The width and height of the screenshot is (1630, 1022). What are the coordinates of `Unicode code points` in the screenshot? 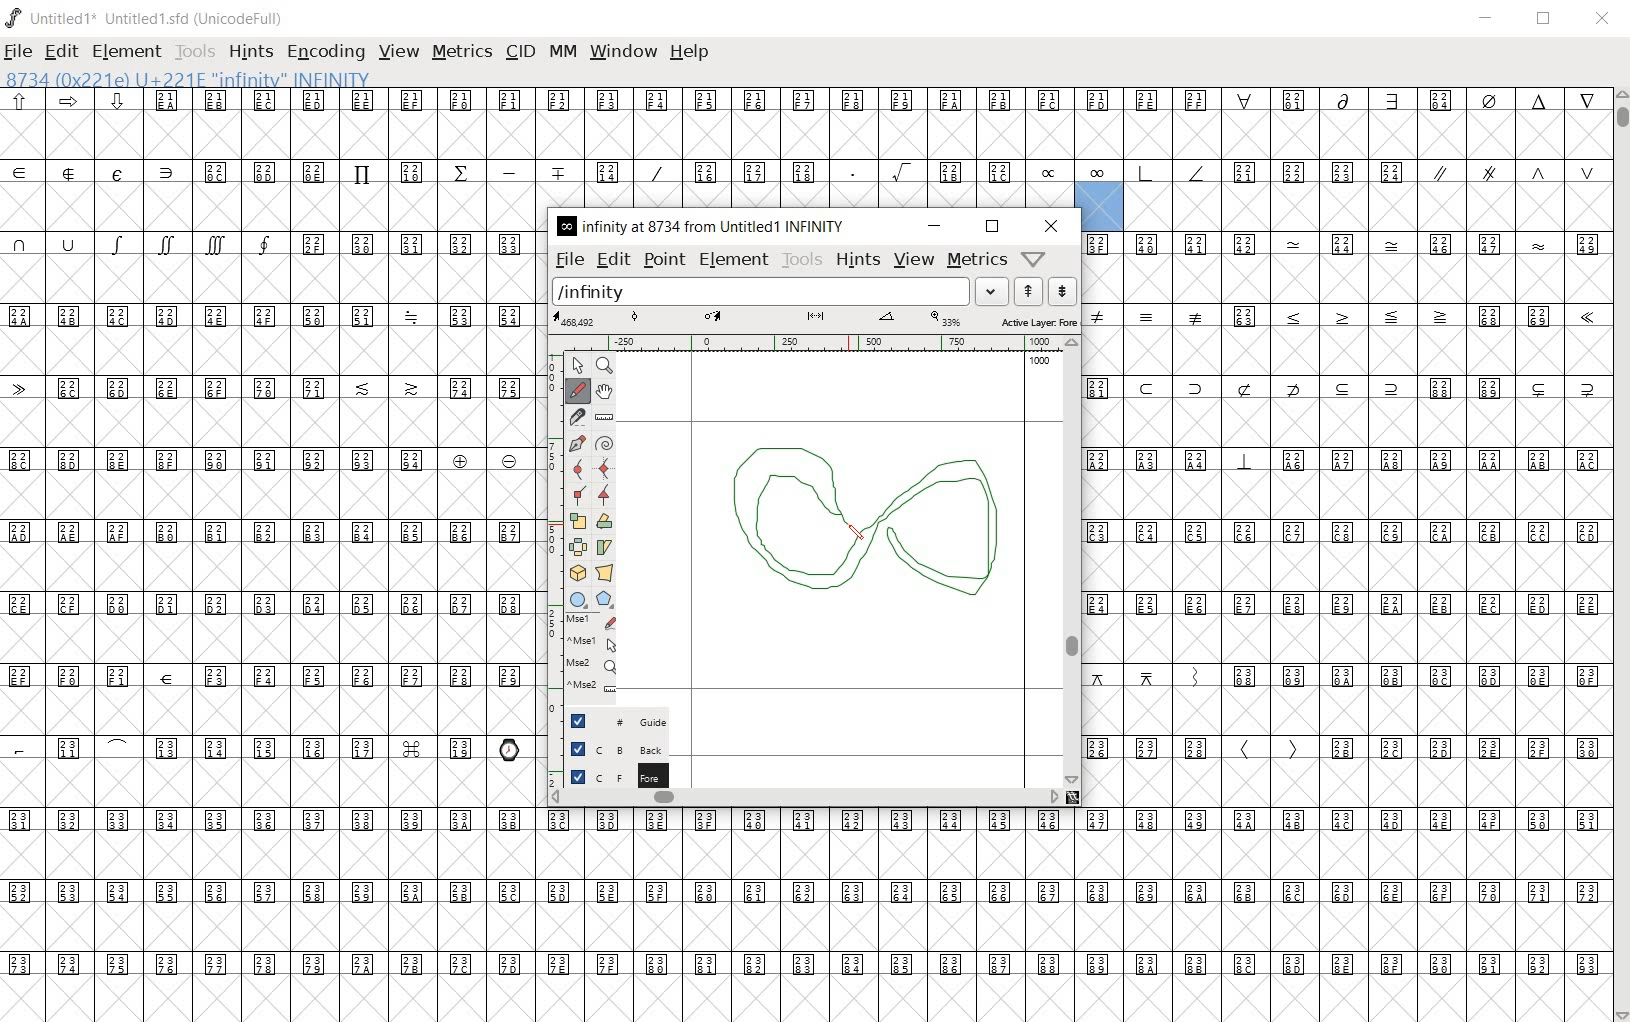 It's located at (412, 243).